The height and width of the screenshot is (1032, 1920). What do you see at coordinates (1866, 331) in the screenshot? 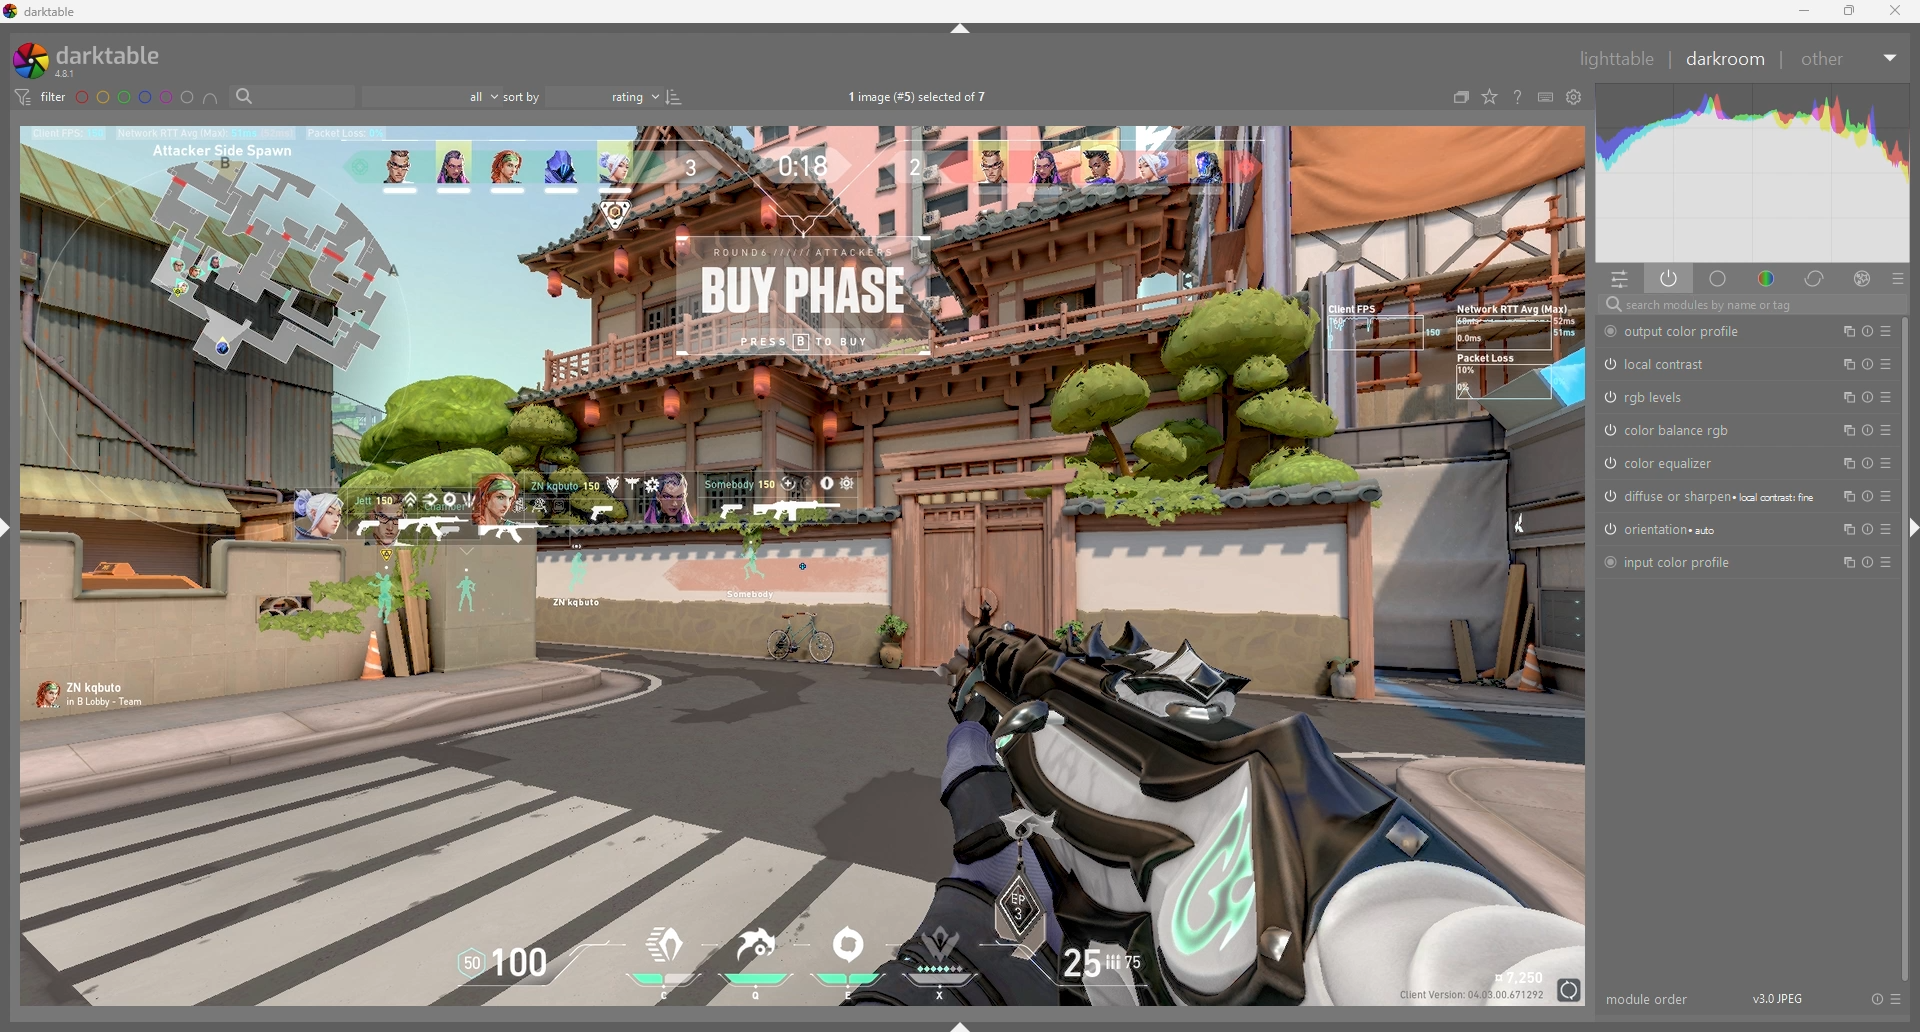
I see `reset` at bounding box center [1866, 331].